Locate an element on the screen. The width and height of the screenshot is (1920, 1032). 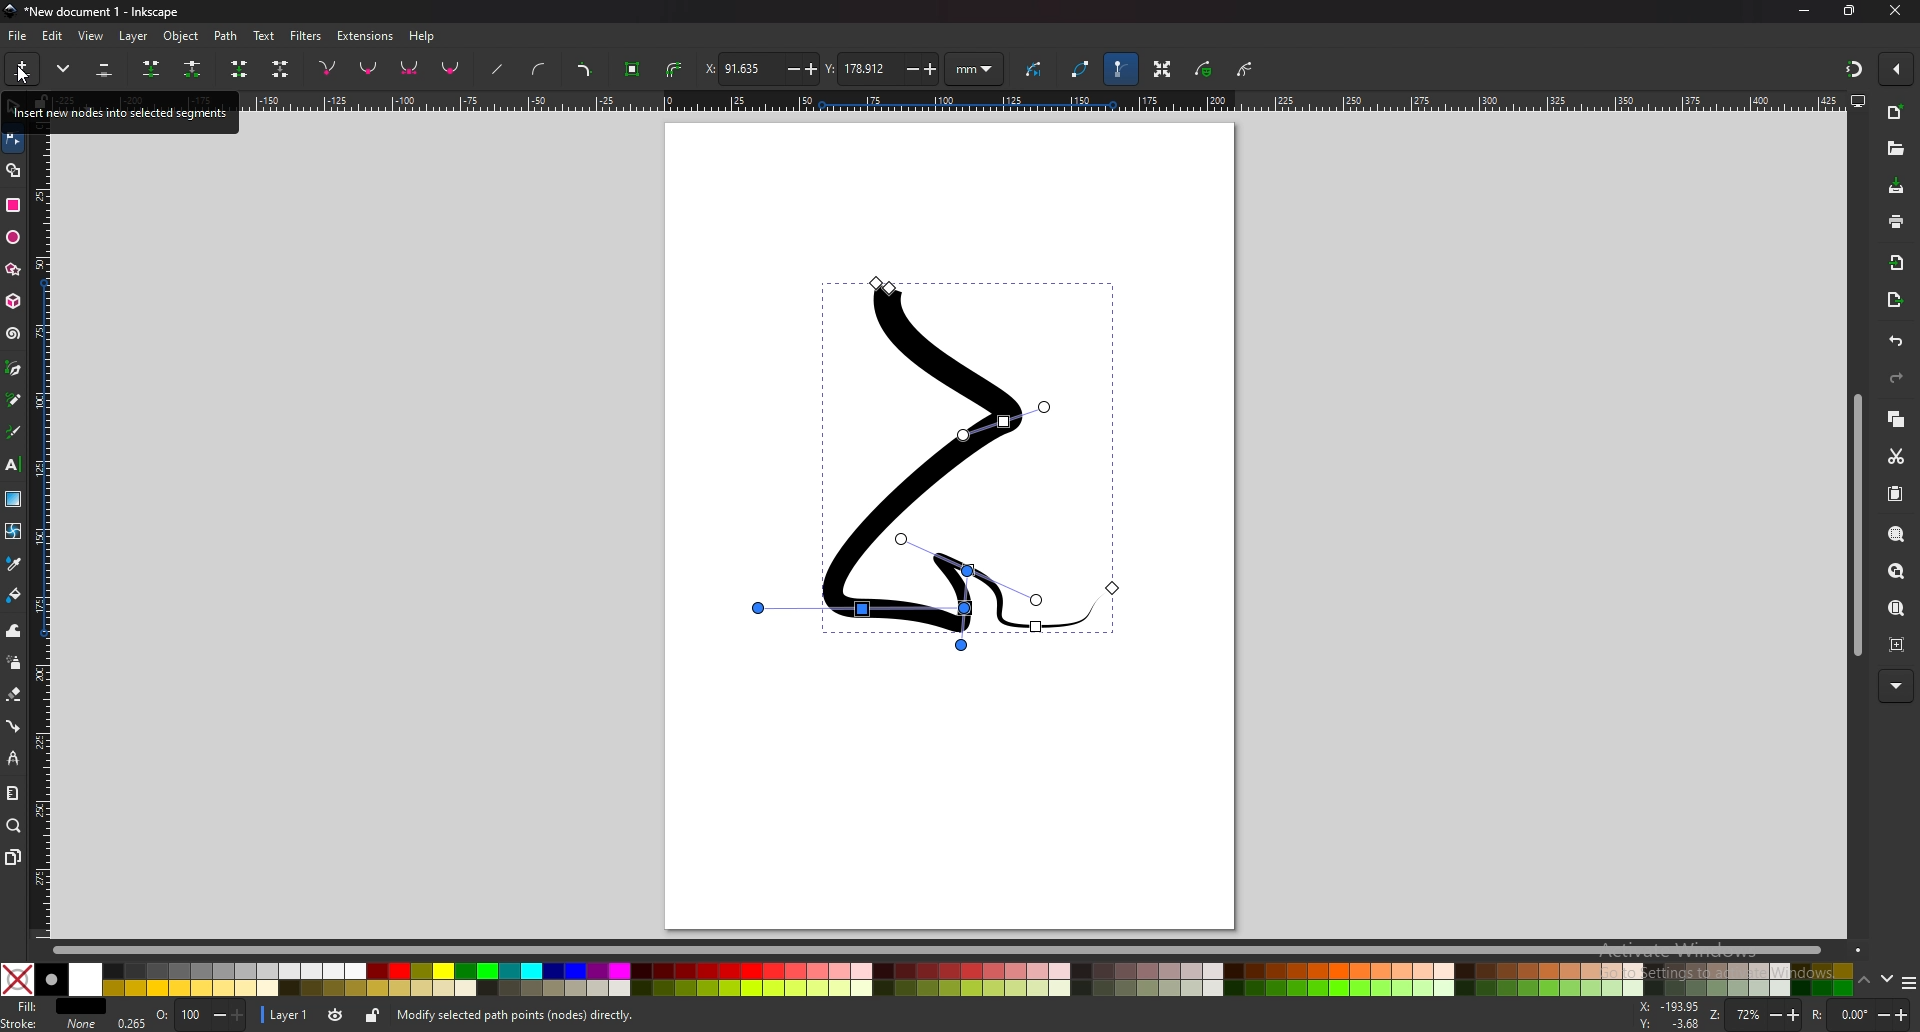
add curve handles is located at coordinates (542, 69).